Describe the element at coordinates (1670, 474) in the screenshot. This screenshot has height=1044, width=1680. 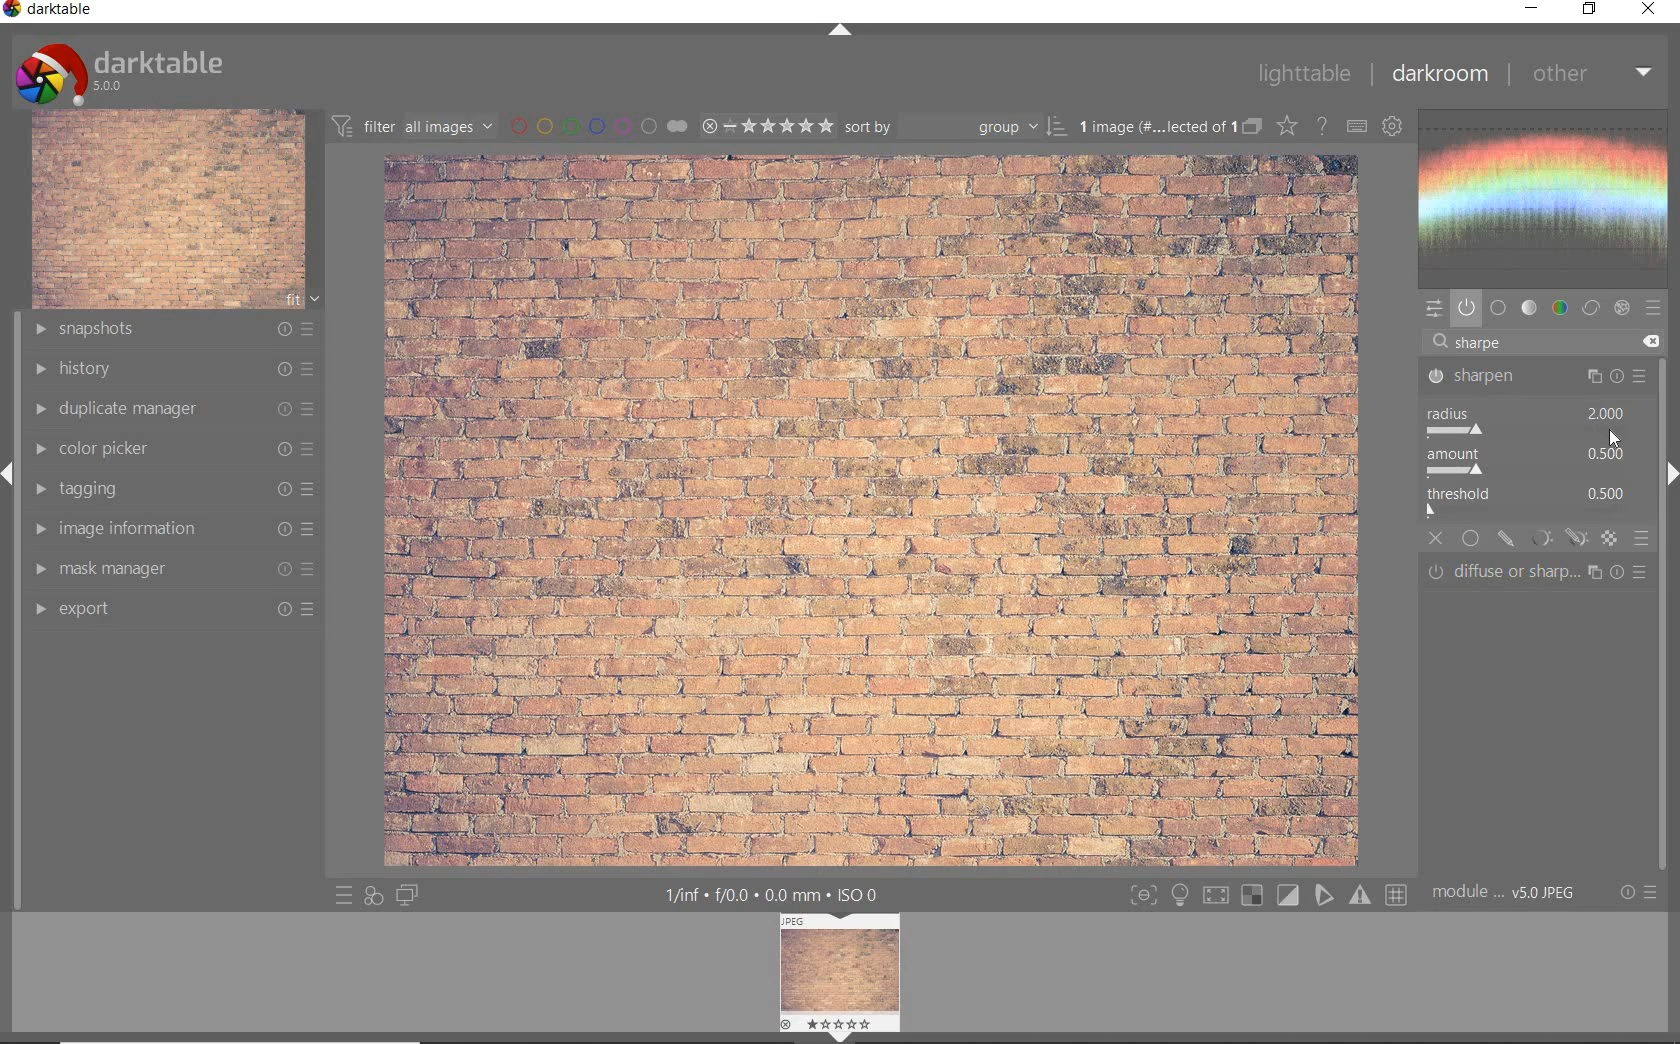
I see `next` at that location.